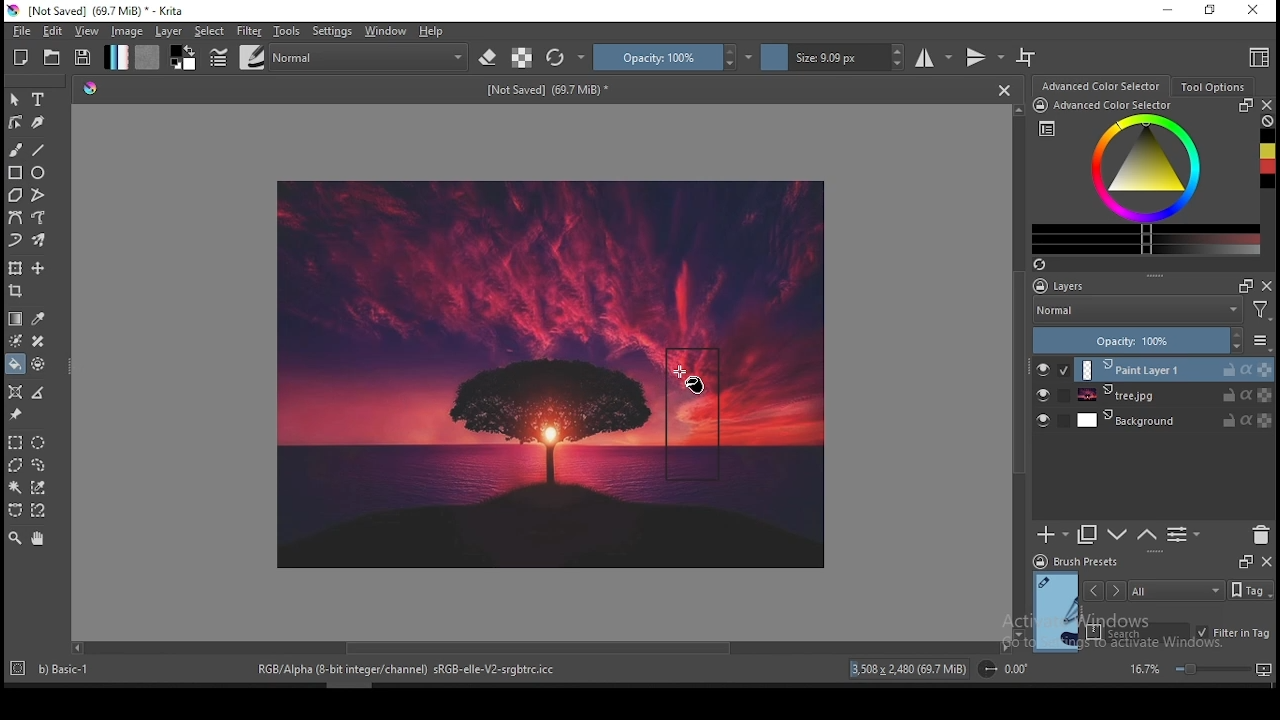 The height and width of the screenshot is (720, 1280). What do you see at coordinates (15, 100) in the screenshot?
I see `selectshapes tool` at bounding box center [15, 100].